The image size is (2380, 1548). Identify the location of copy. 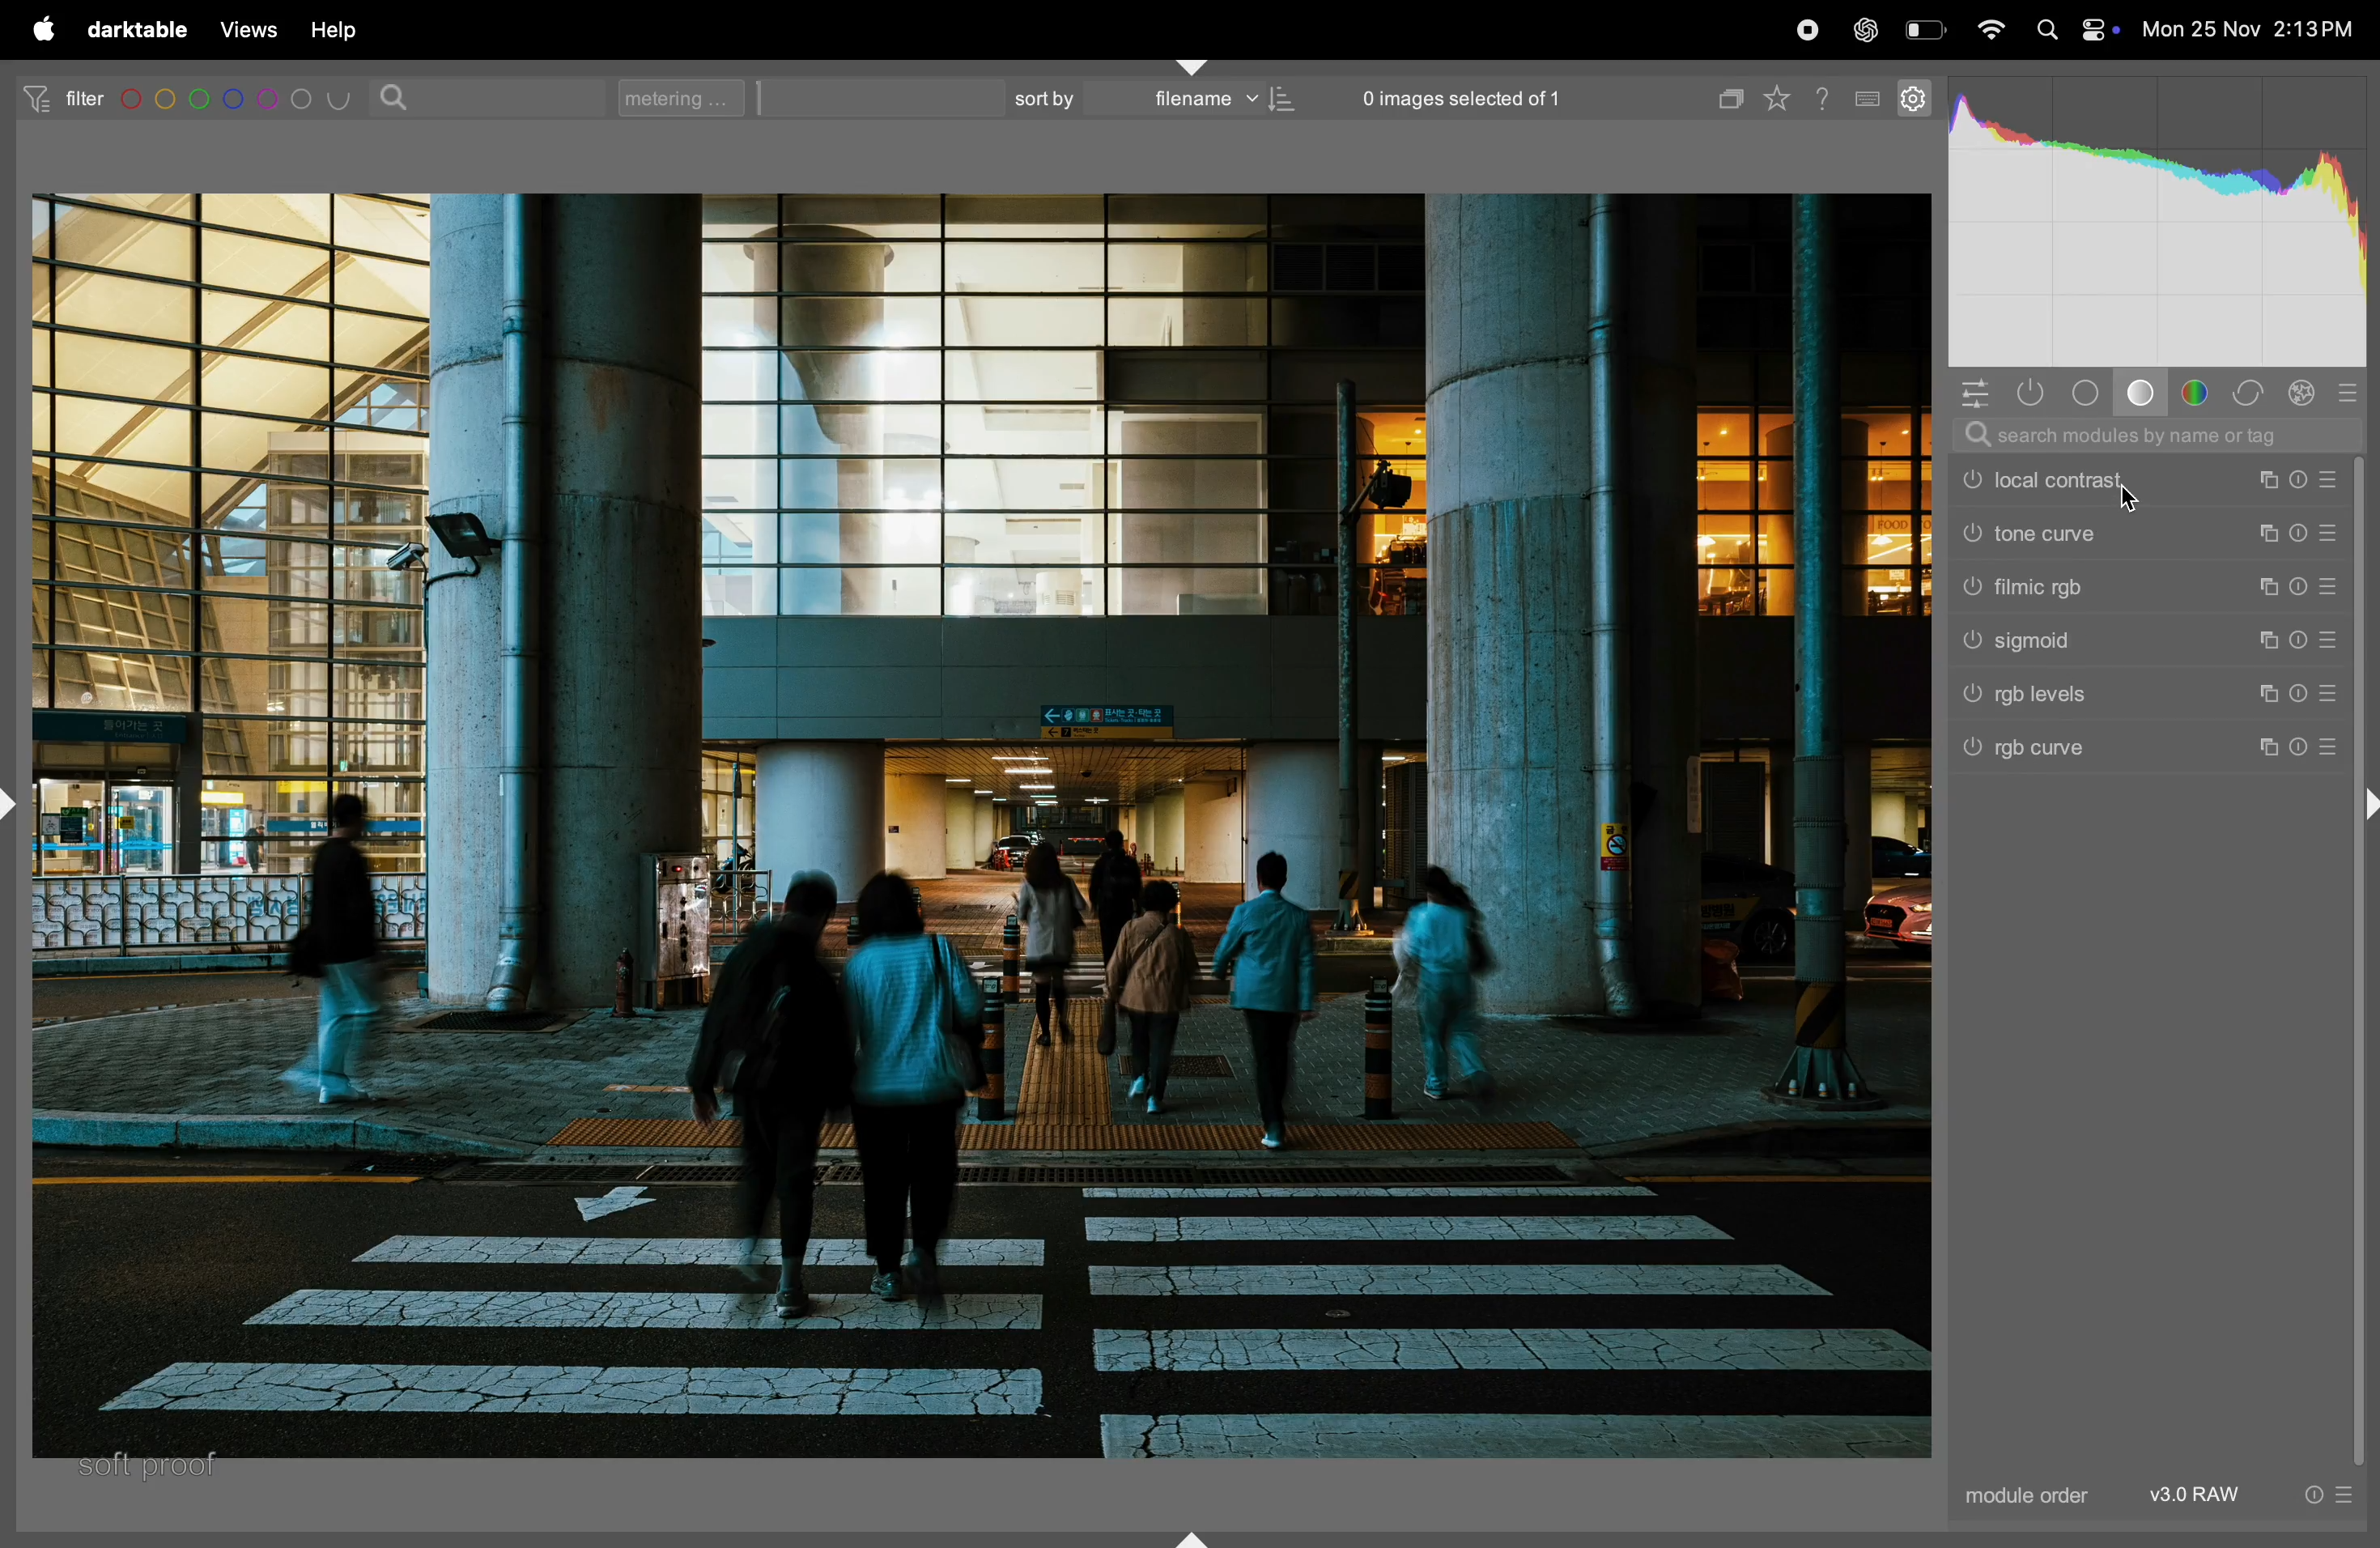
(1726, 94).